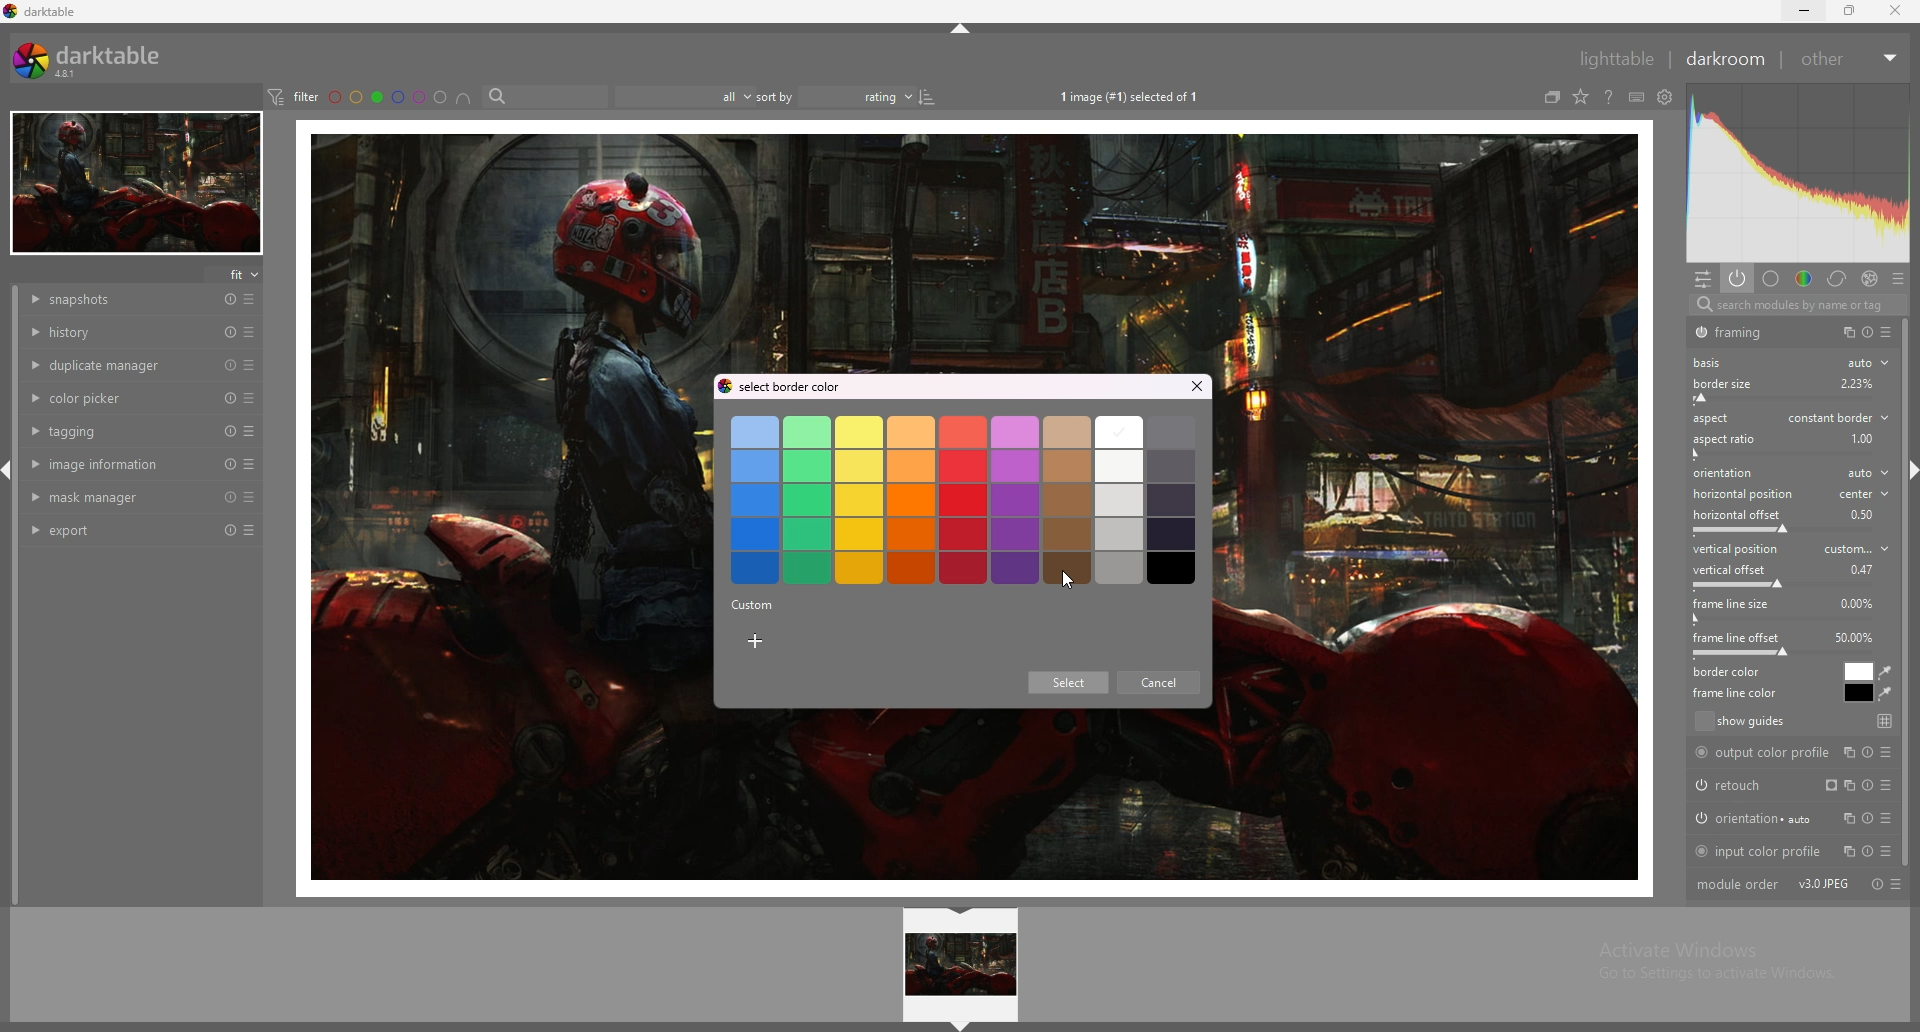 Image resolution: width=1920 pixels, height=1032 pixels. What do you see at coordinates (869, 97) in the screenshot?
I see `rating` at bounding box center [869, 97].